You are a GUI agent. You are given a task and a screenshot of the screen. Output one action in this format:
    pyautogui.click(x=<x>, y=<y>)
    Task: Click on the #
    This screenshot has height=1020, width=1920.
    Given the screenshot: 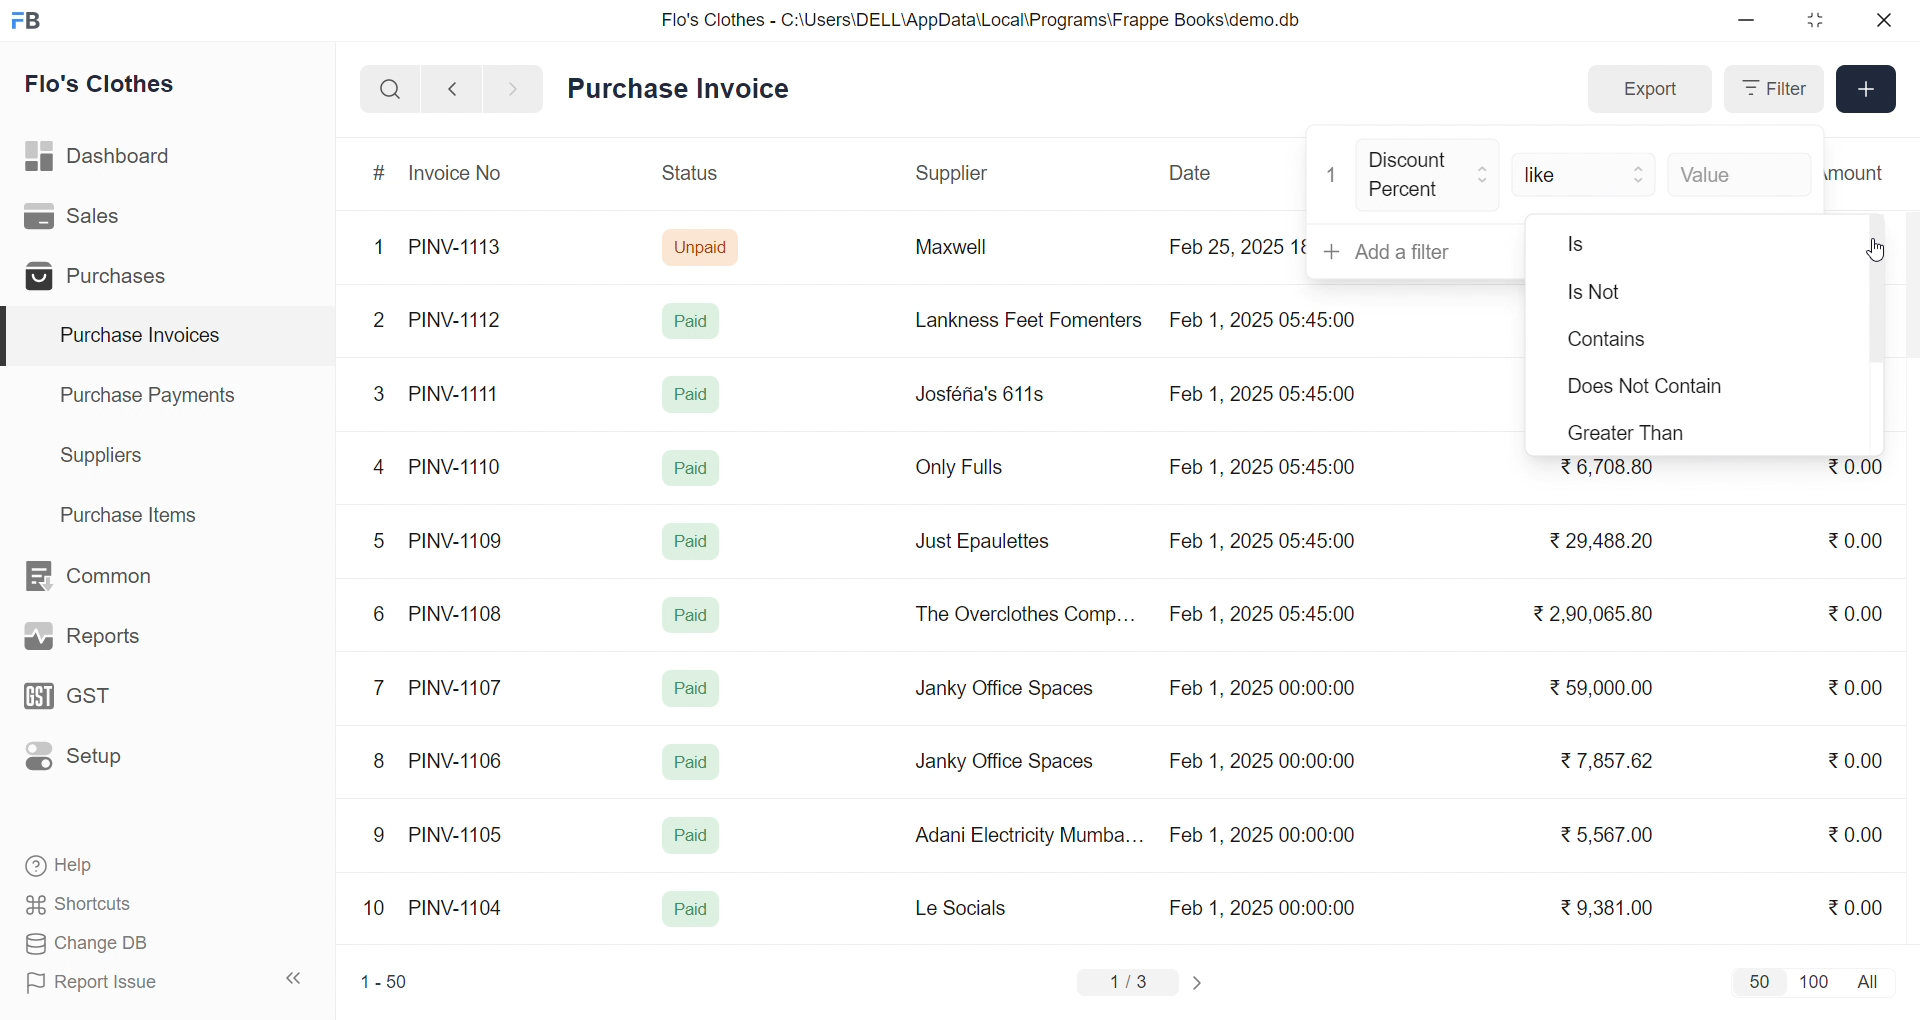 What is the action you would take?
    pyautogui.click(x=380, y=175)
    